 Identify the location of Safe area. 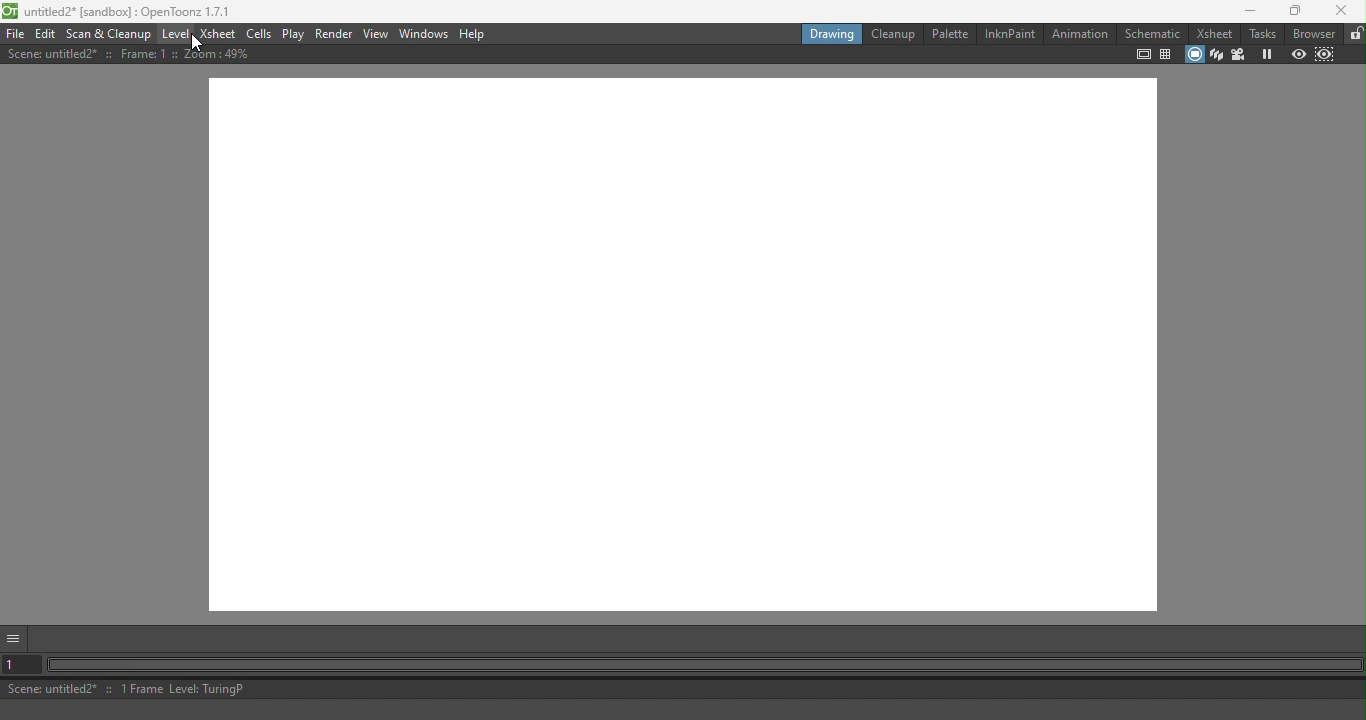
(1142, 54).